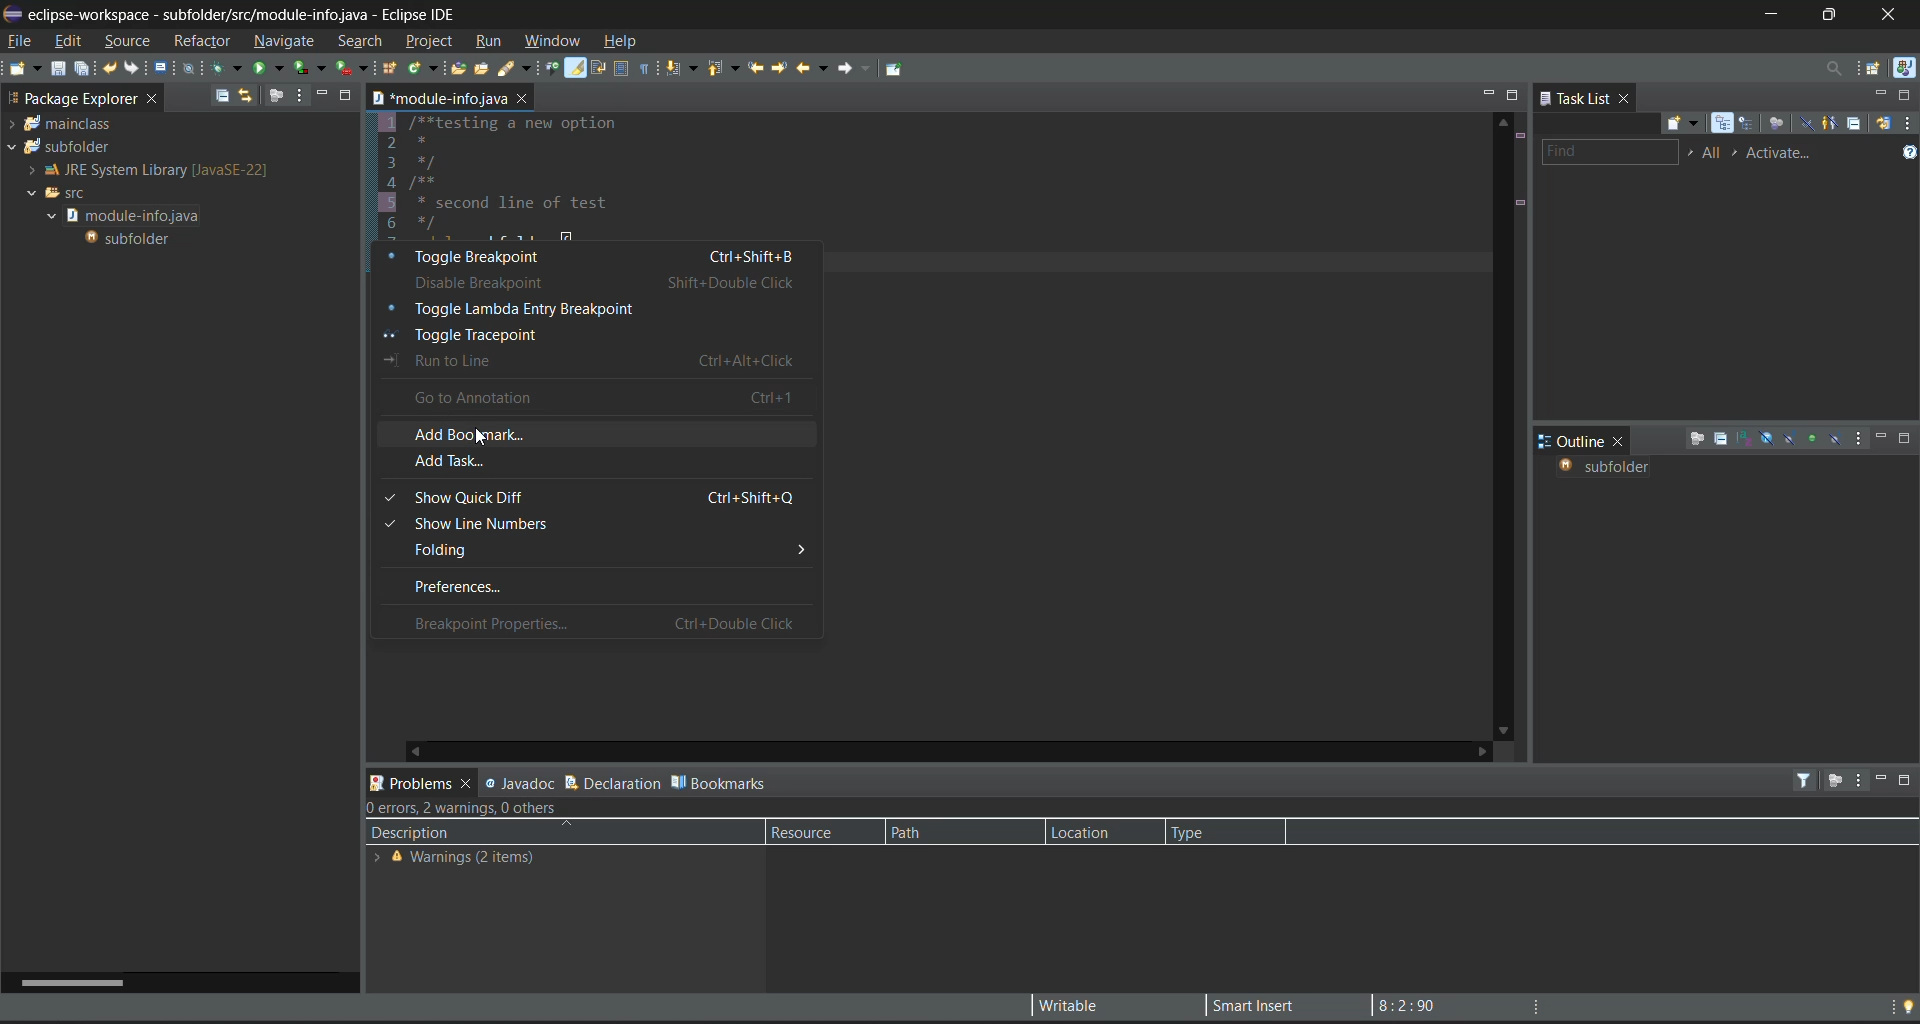 The height and width of the screenshot is (1024, 1920). I want to click on new task, so click(1685, 124).